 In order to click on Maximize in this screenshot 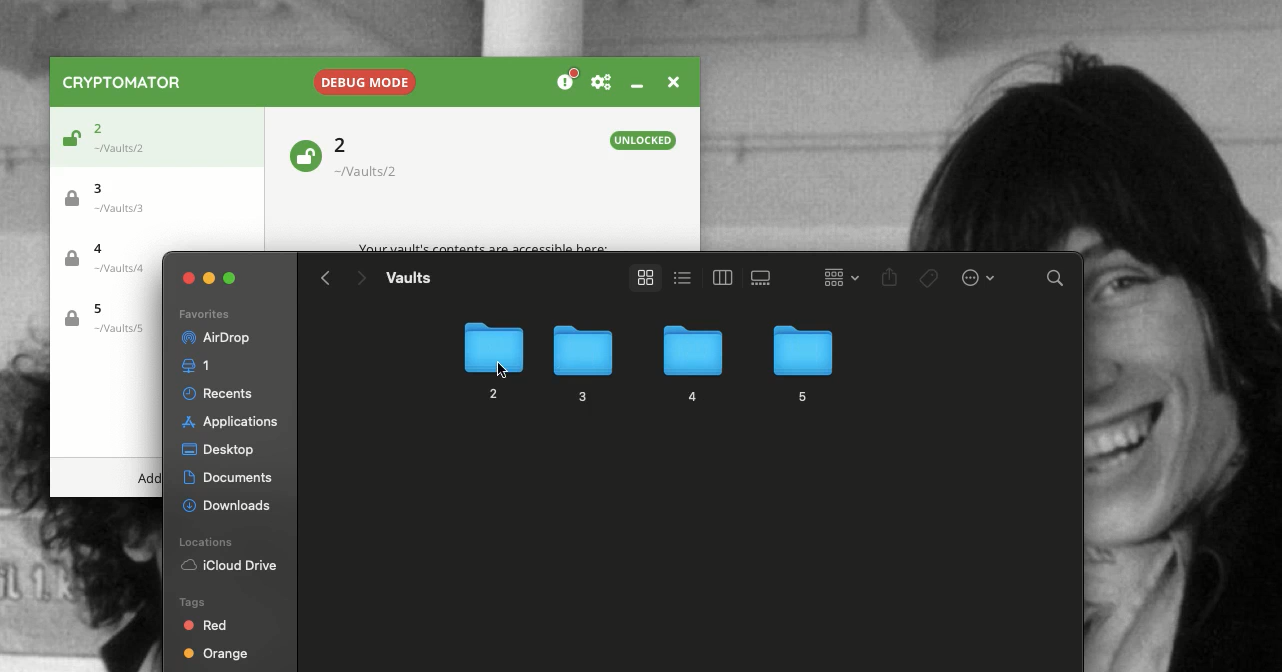, I will do `click(232, 278)`.